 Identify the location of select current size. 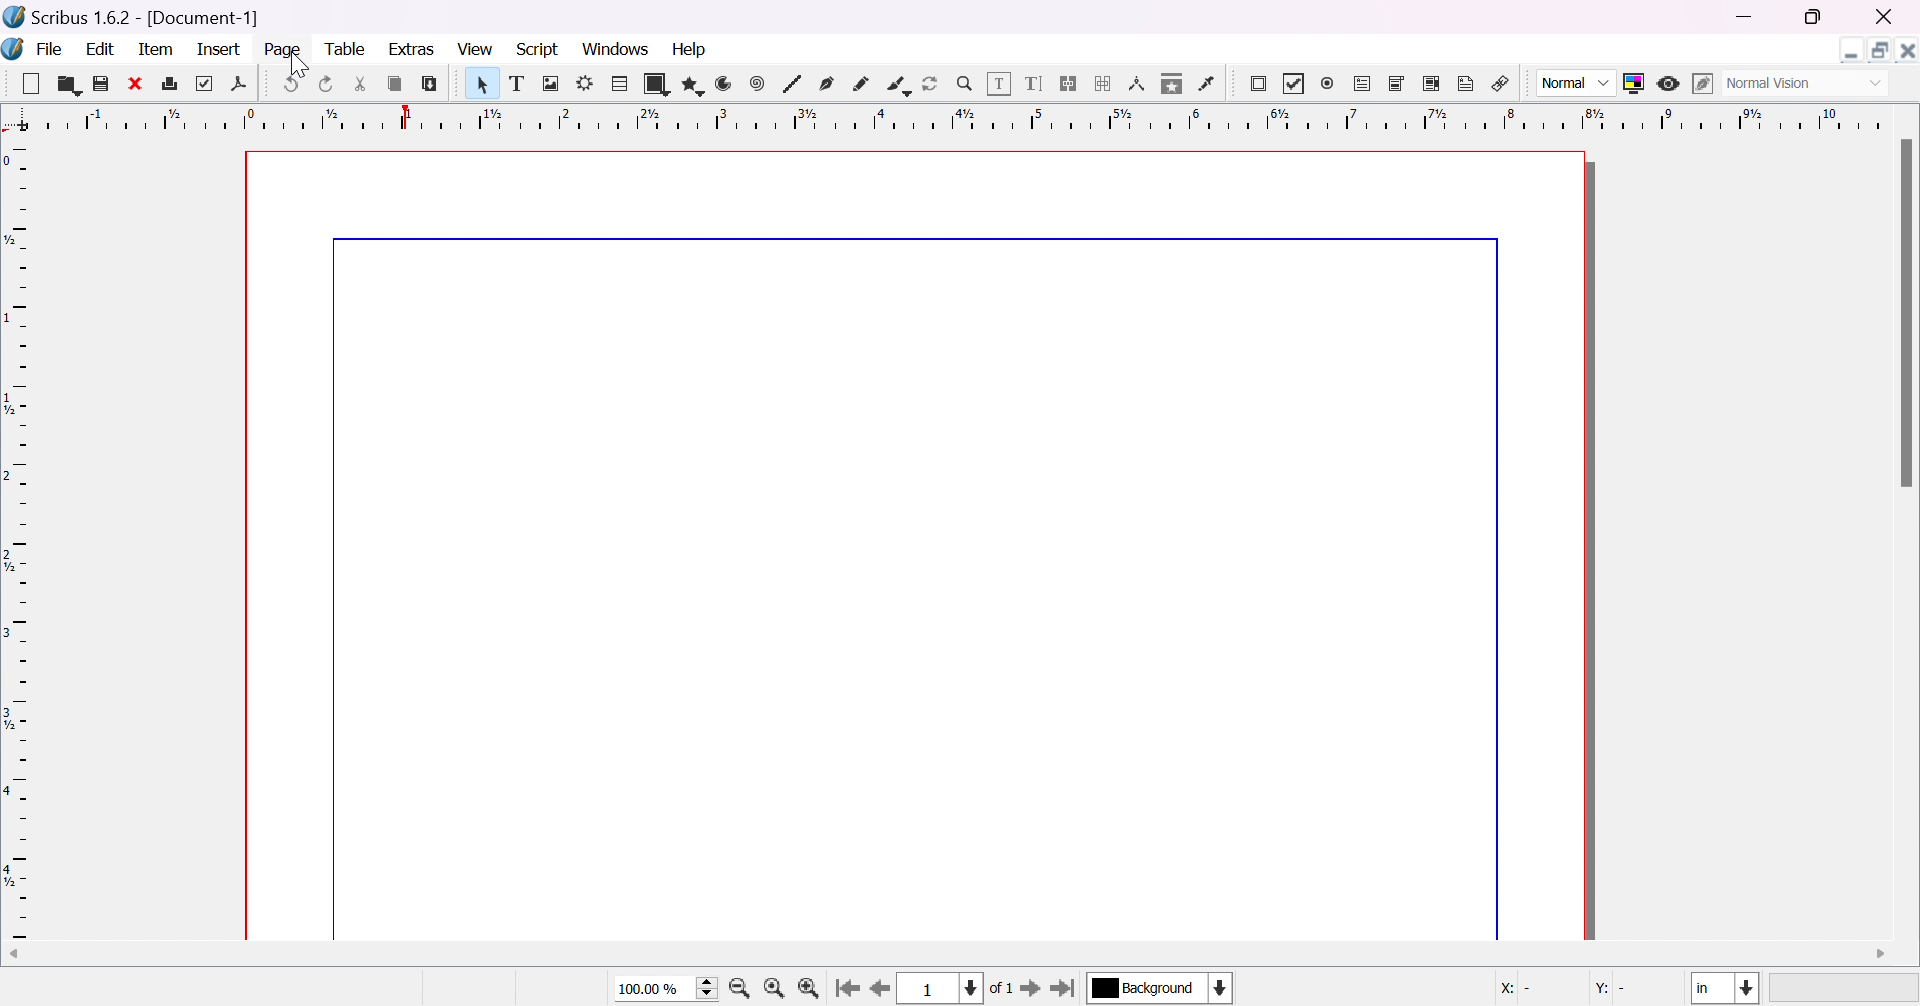
(665, 986).